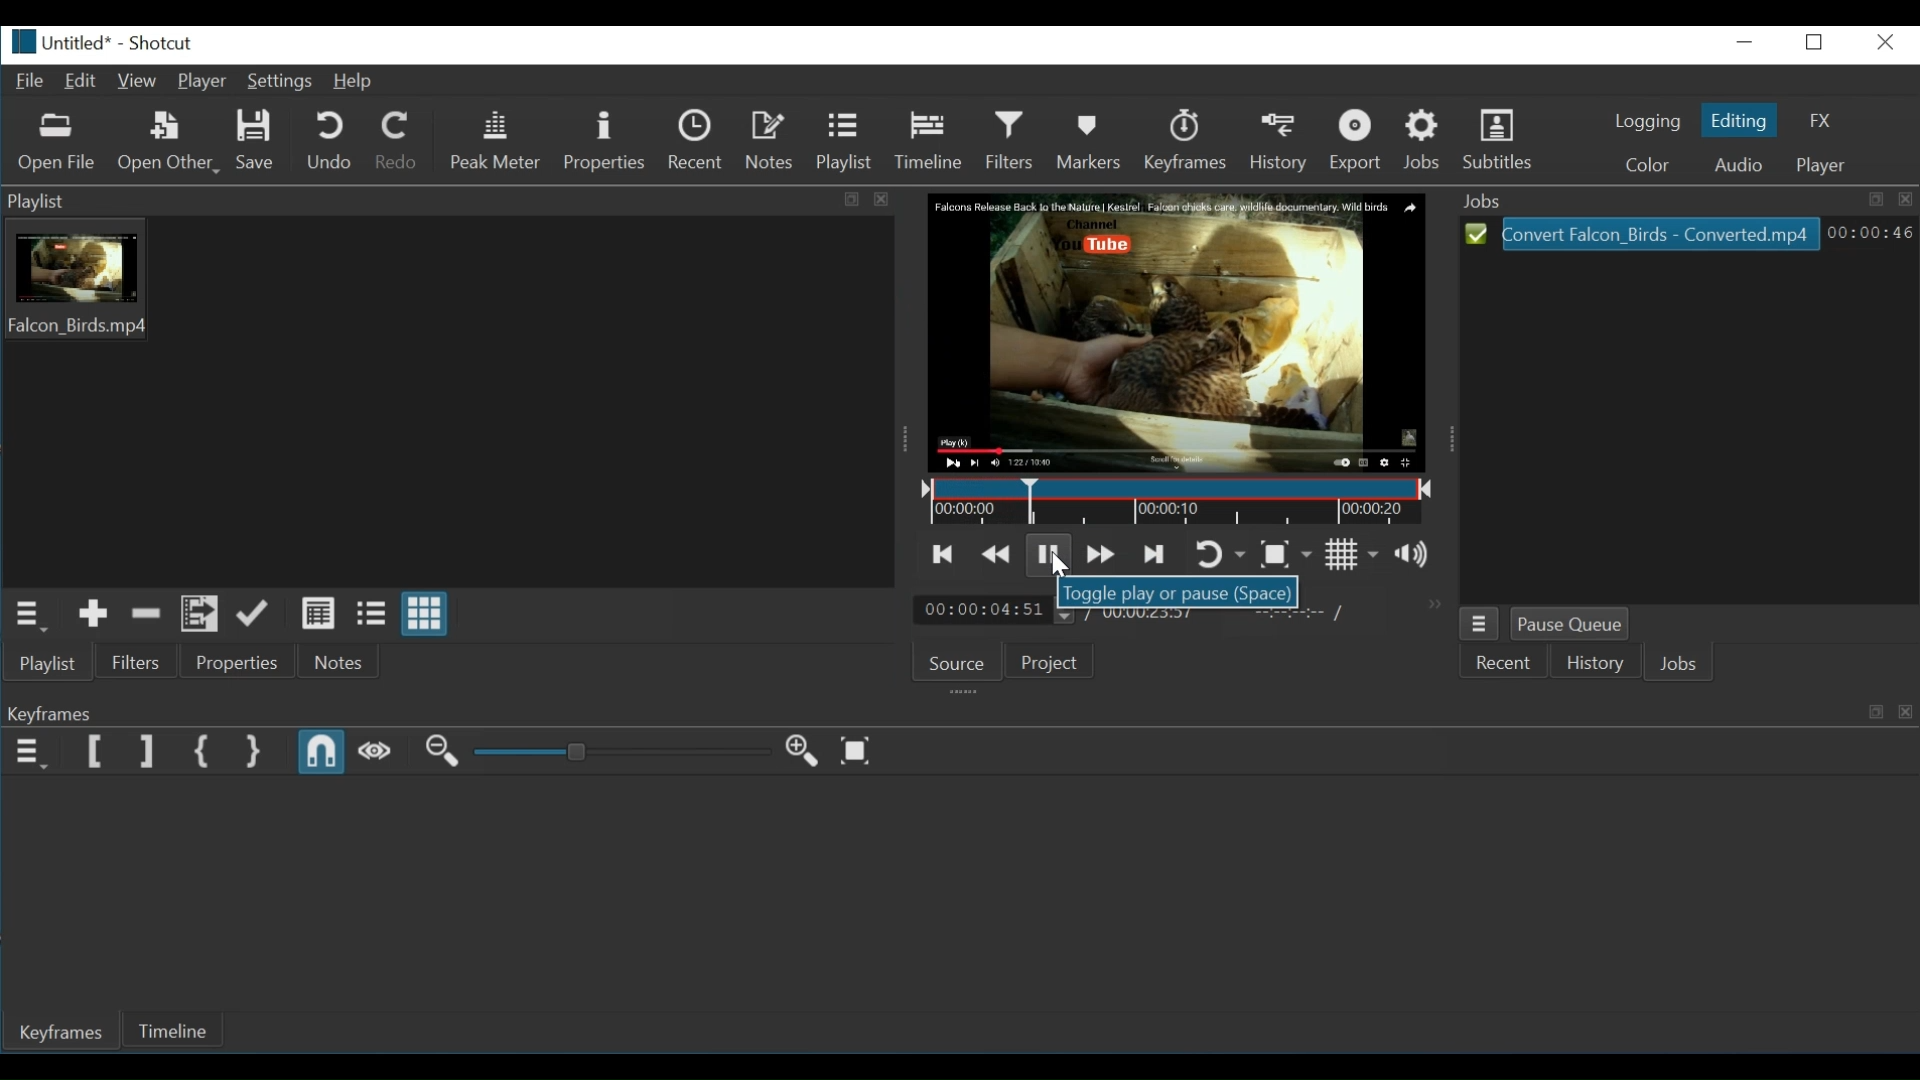  I want to click on Toggle play or pause(Space), so click(1187, 600).